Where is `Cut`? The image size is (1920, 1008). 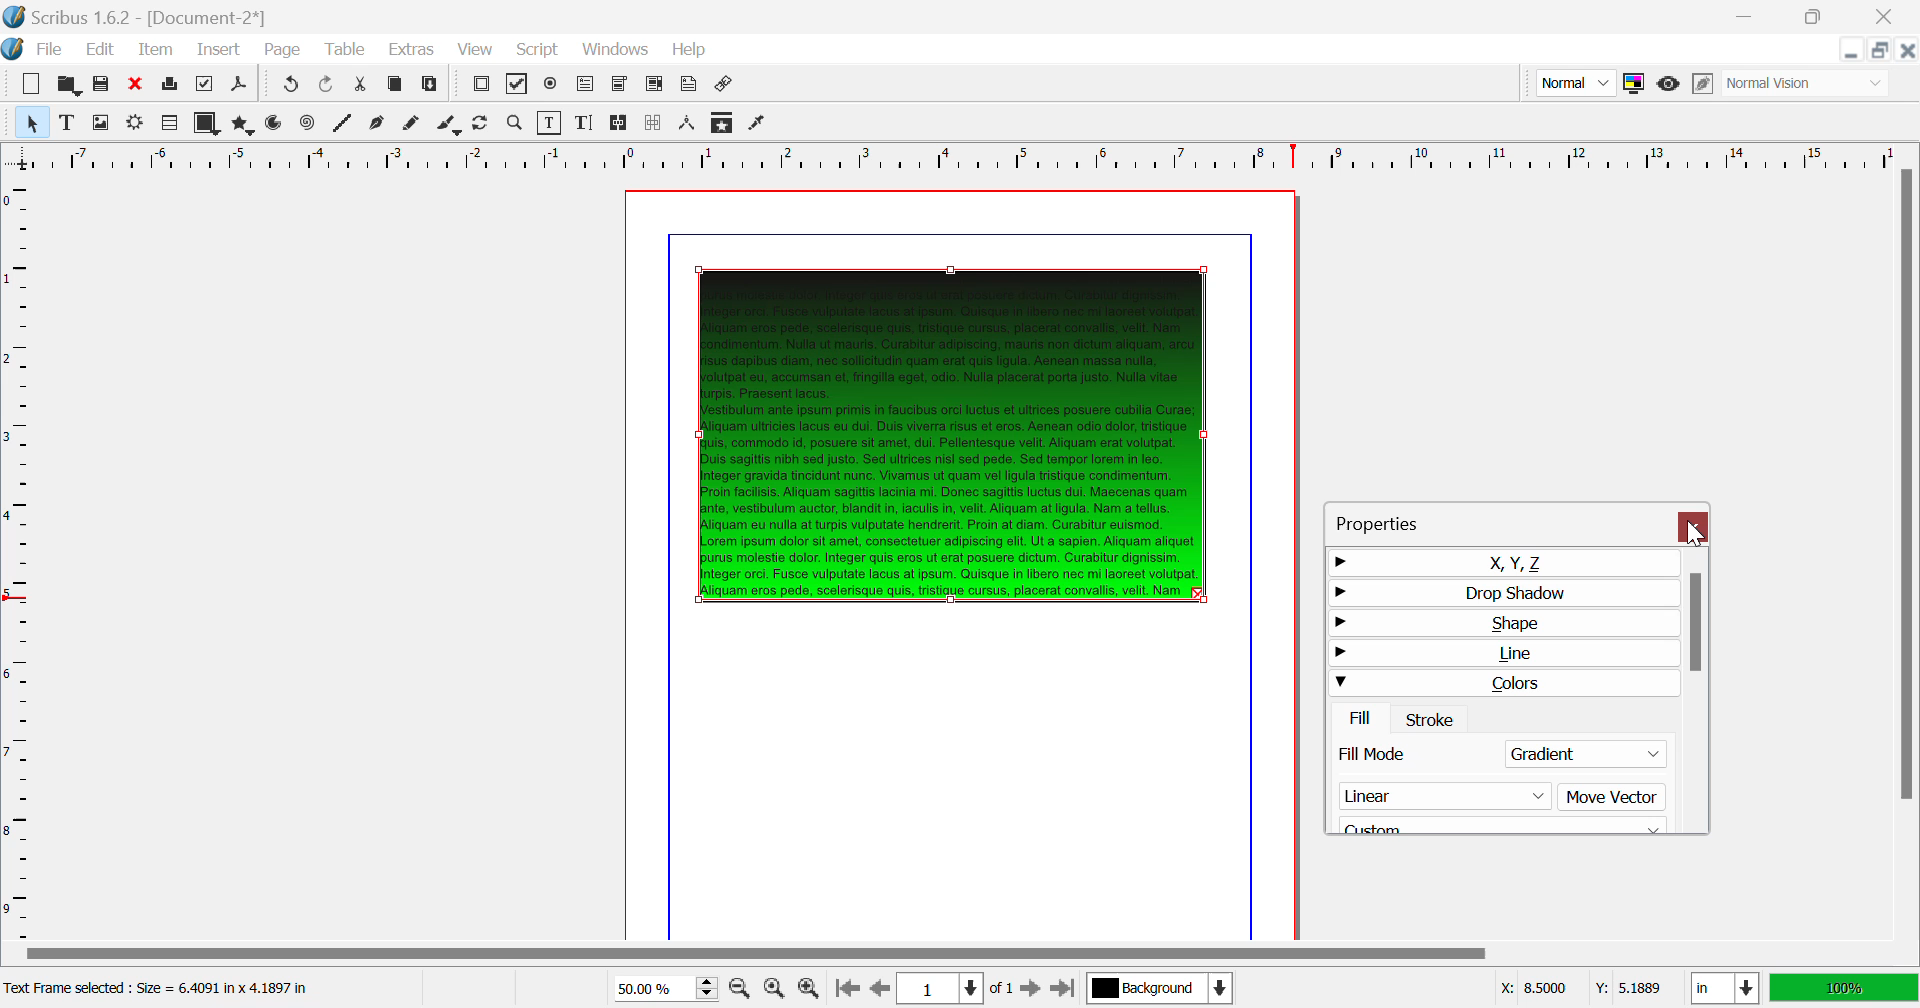 Cut is located at coordinates (362, 86).